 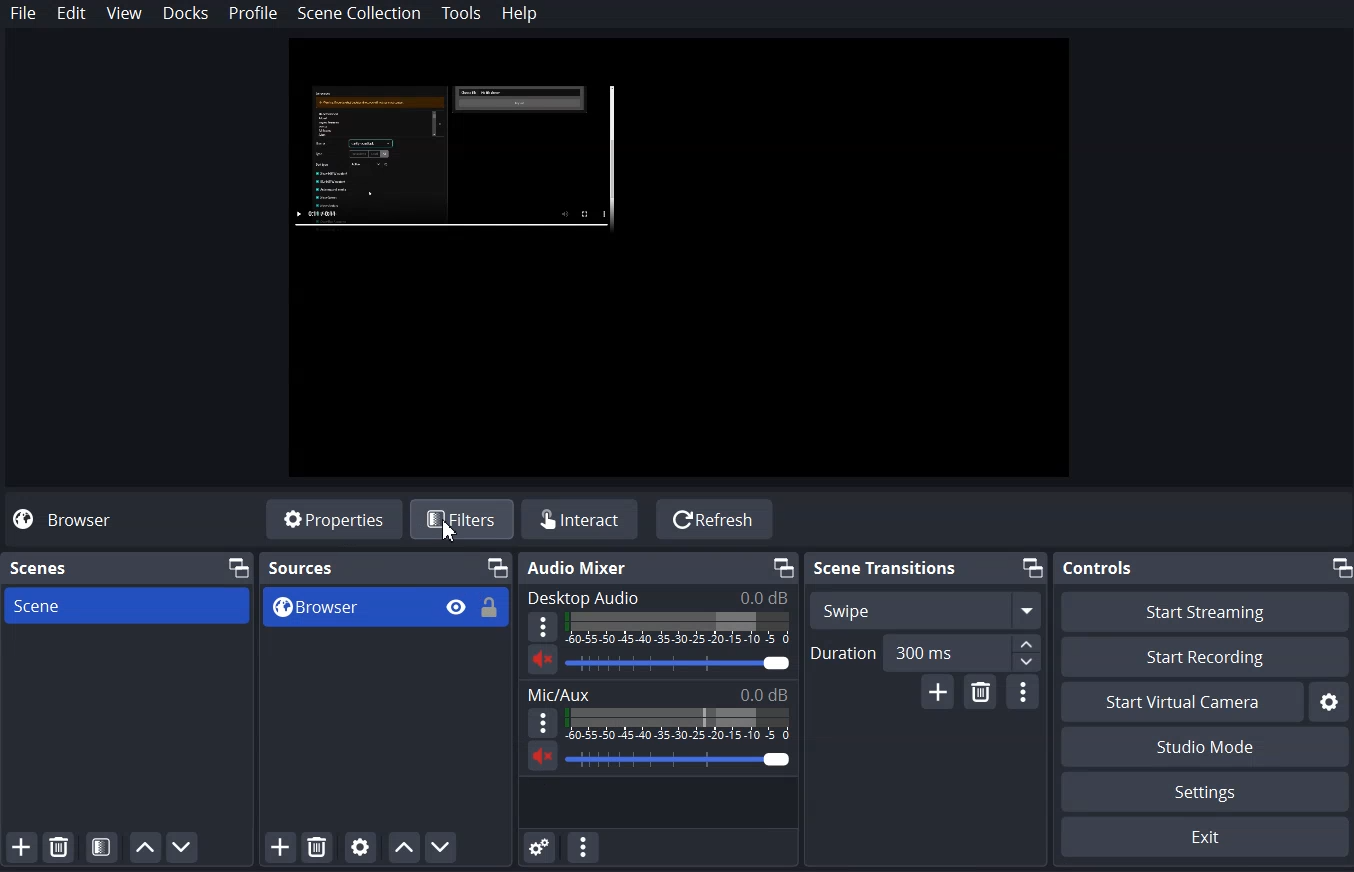 What do you see at coordinates (404, 847) in the screenshot?
I see `Move Source up` at bounding box center [404, 847].